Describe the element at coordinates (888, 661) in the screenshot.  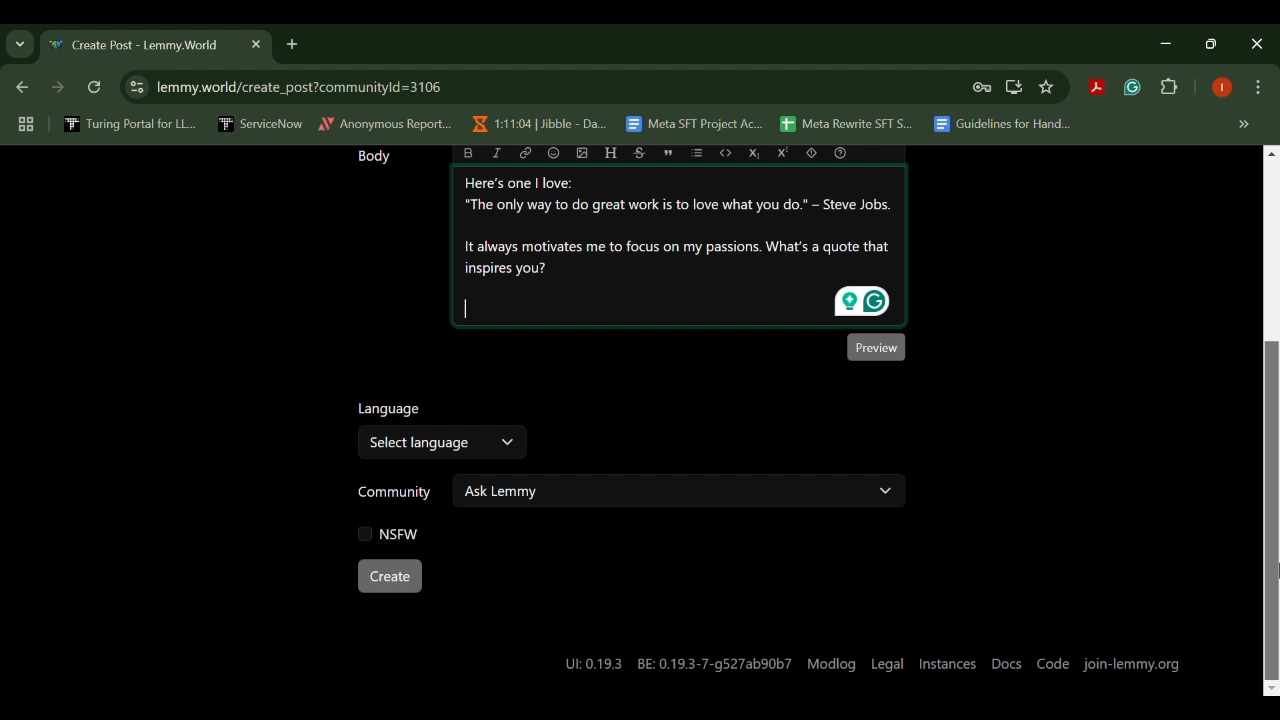
I see `Legal` at that location.